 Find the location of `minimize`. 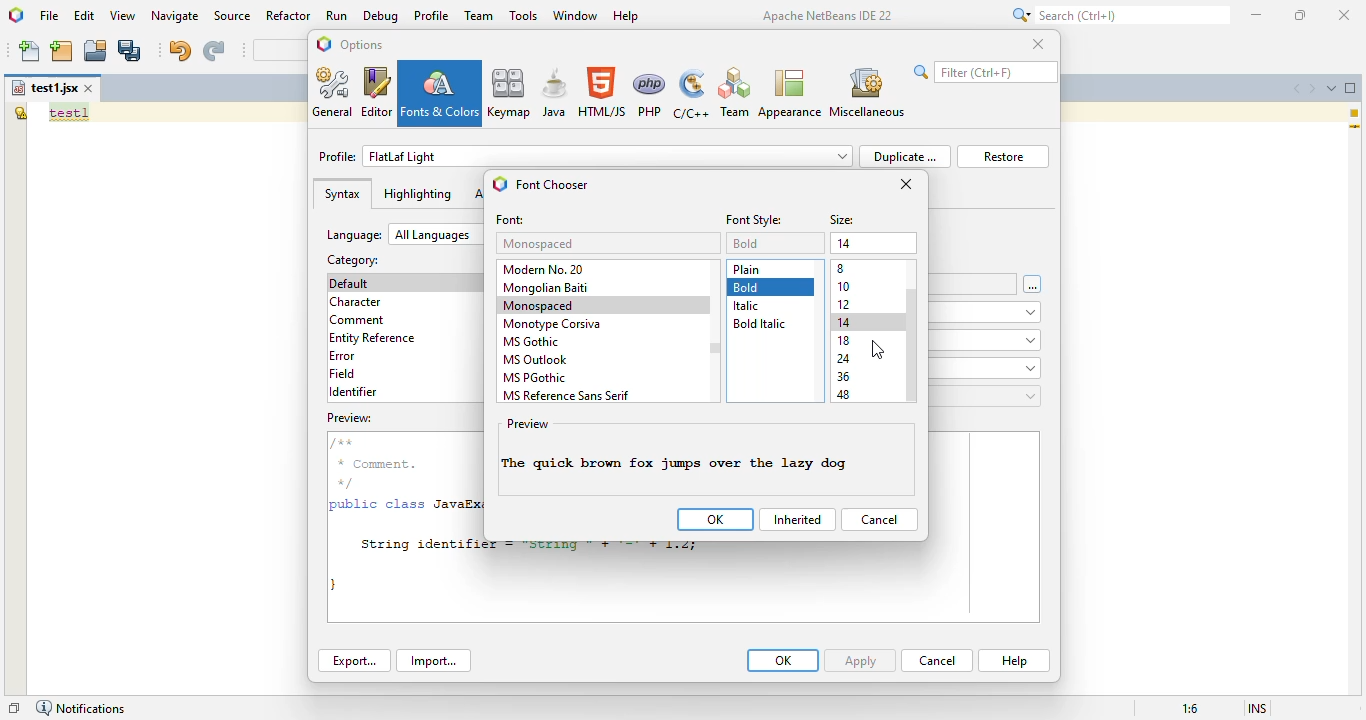

minimize is located at coordinates (1257, 14).